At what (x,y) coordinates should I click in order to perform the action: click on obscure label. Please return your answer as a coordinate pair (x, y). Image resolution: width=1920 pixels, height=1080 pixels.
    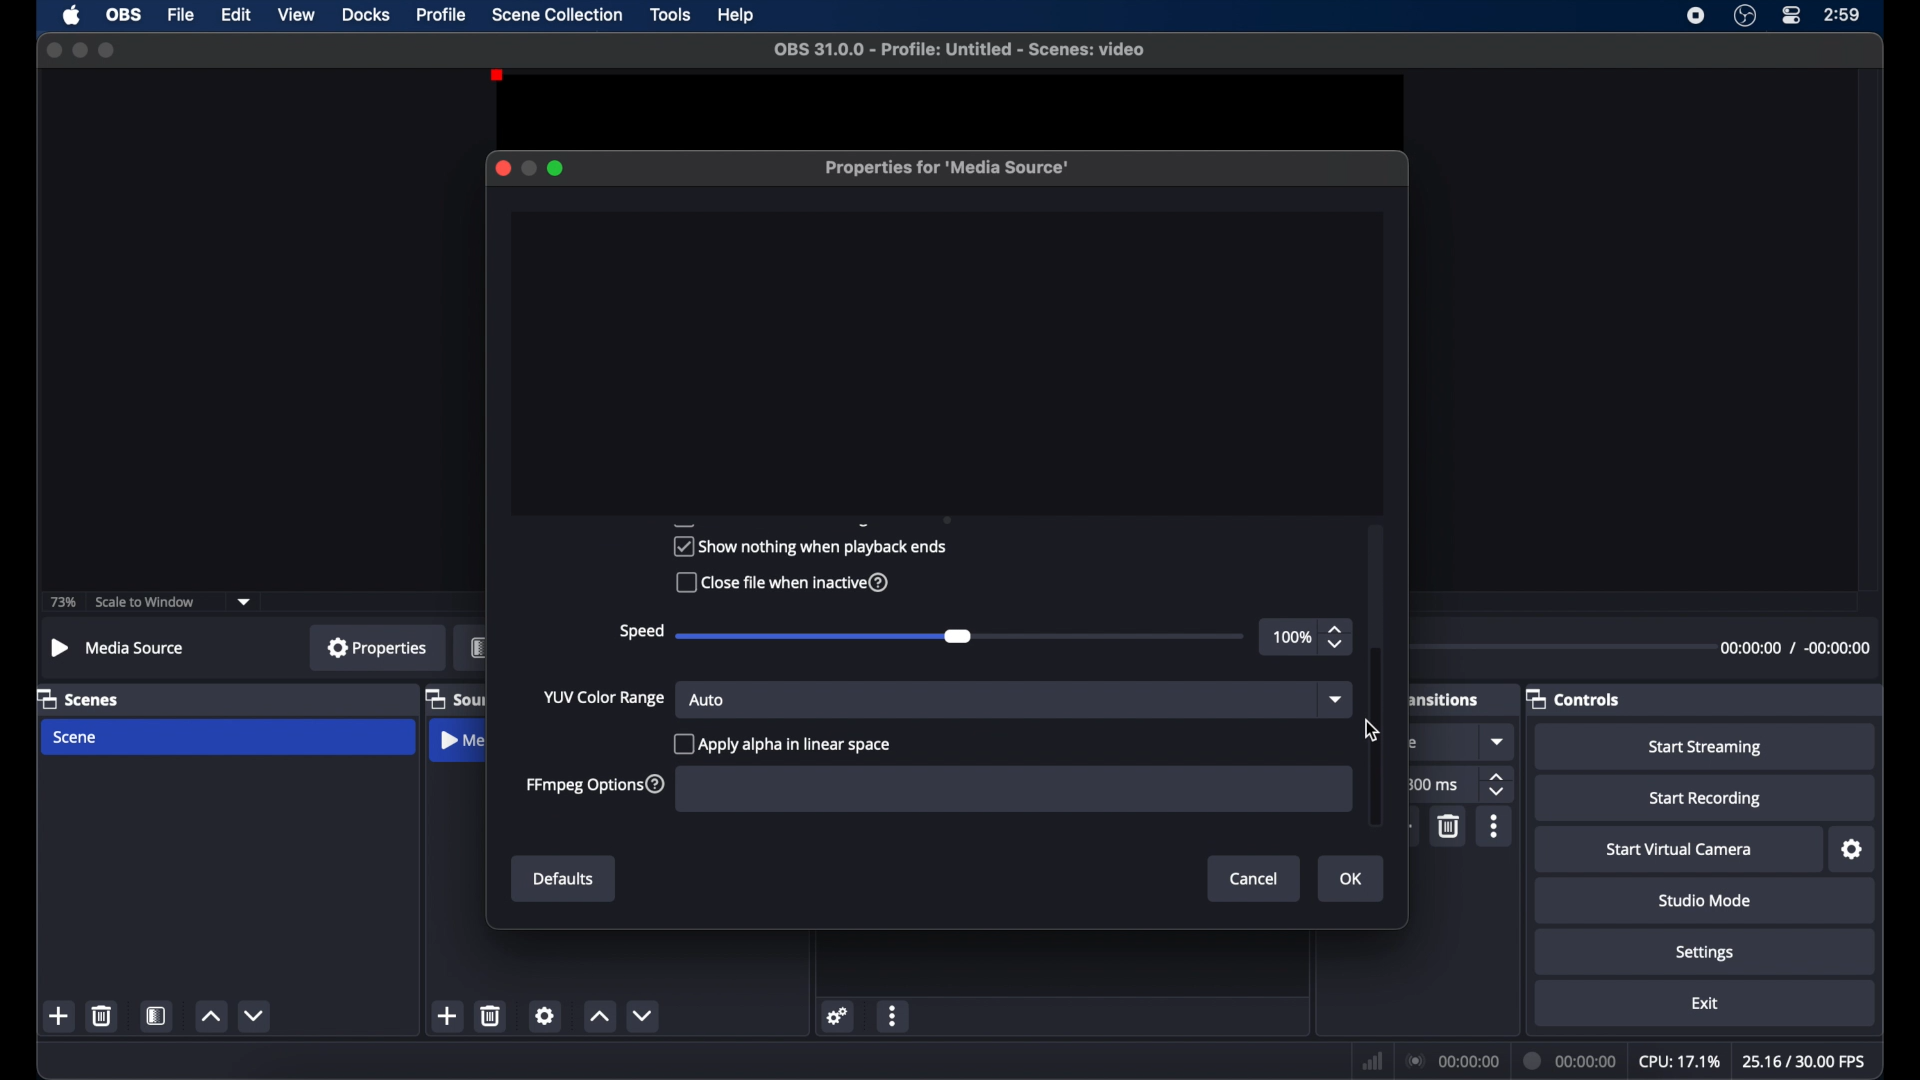
    Looking at the image, I should click on (478, 647).